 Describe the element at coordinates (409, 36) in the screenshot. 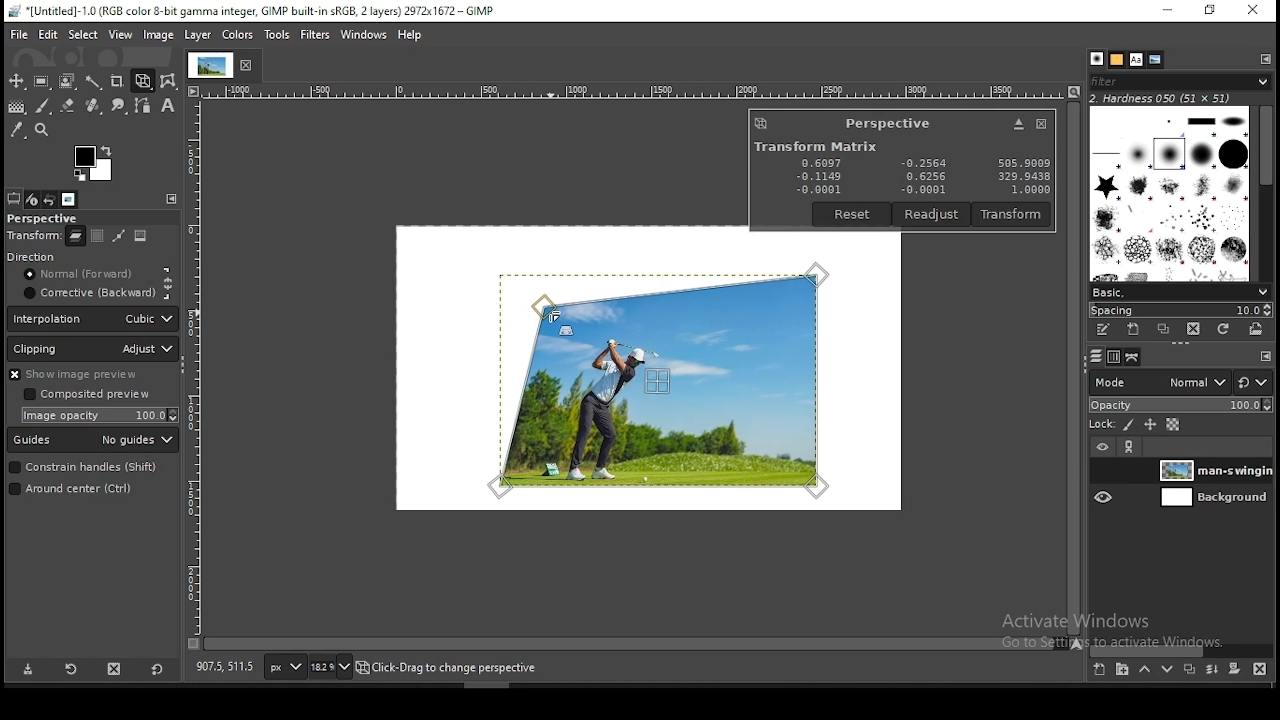

I see `help` at that location.